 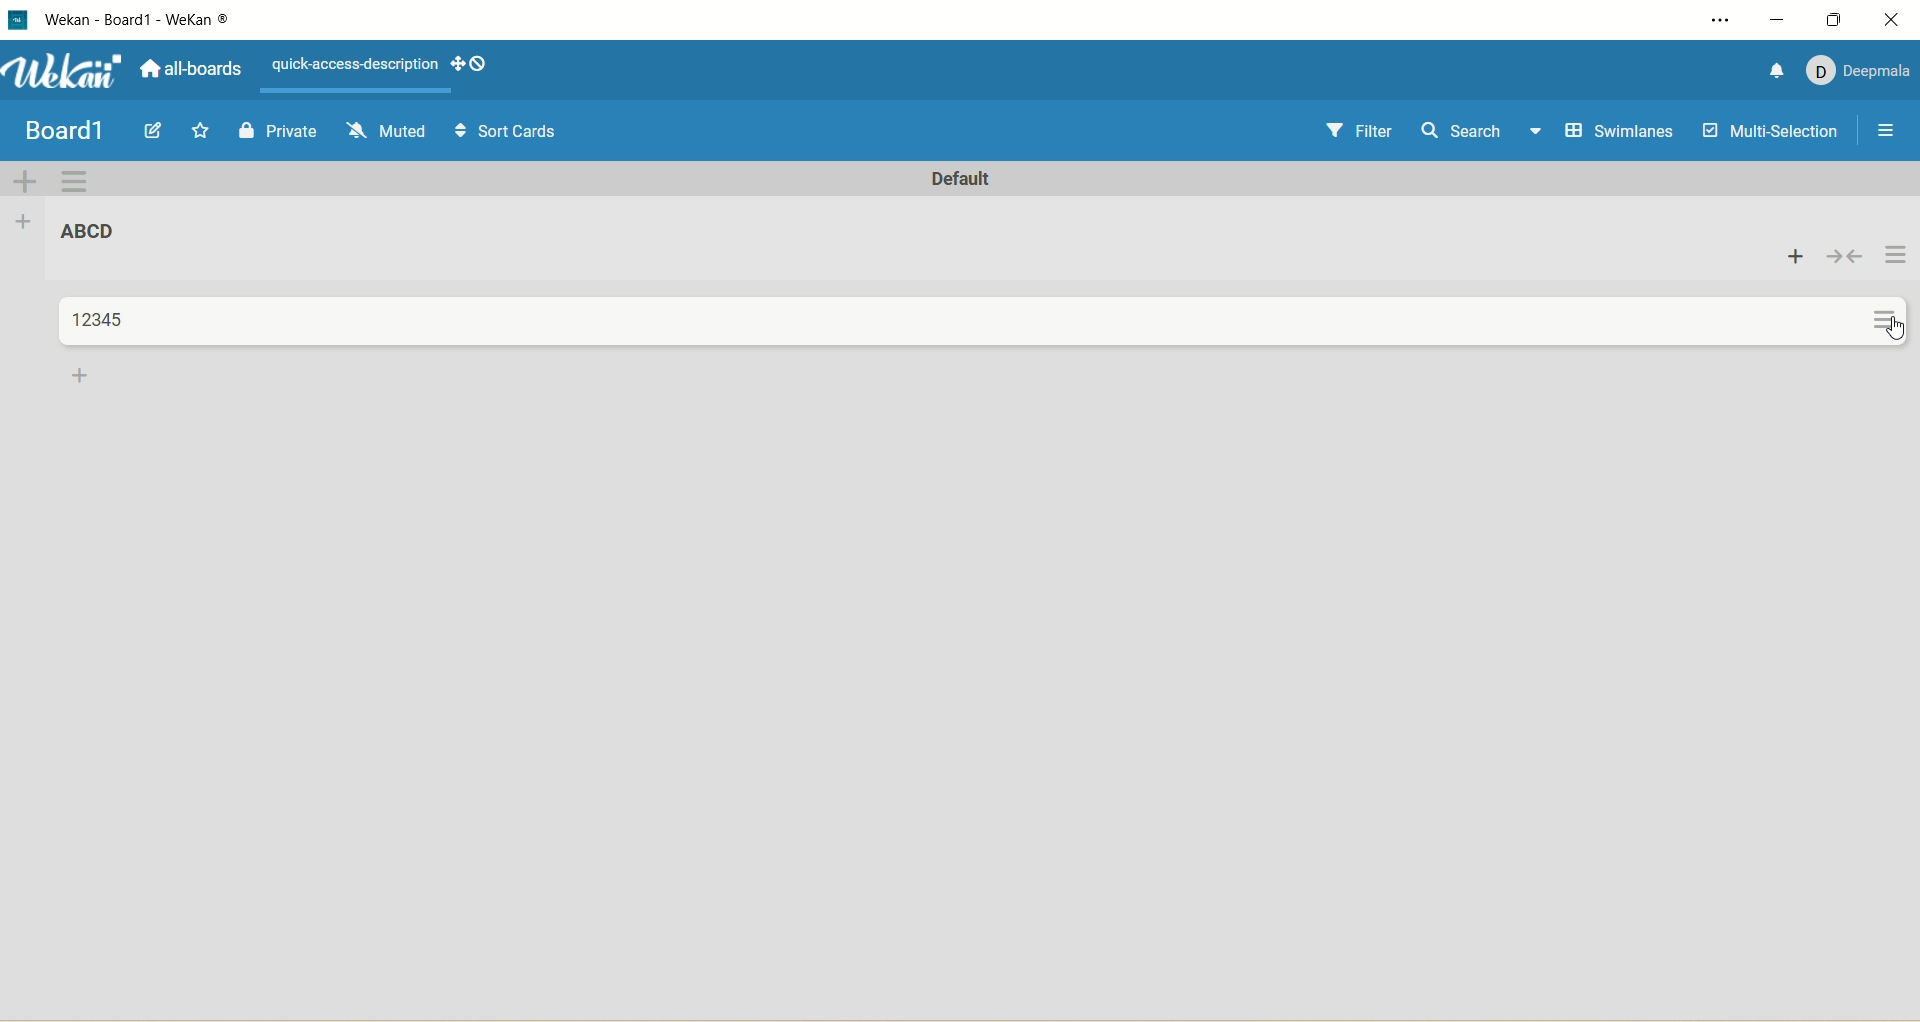 What do you see at coordinates (1483, 133) in the screenshot?
I see `search` at bounding box center [1483, 133].